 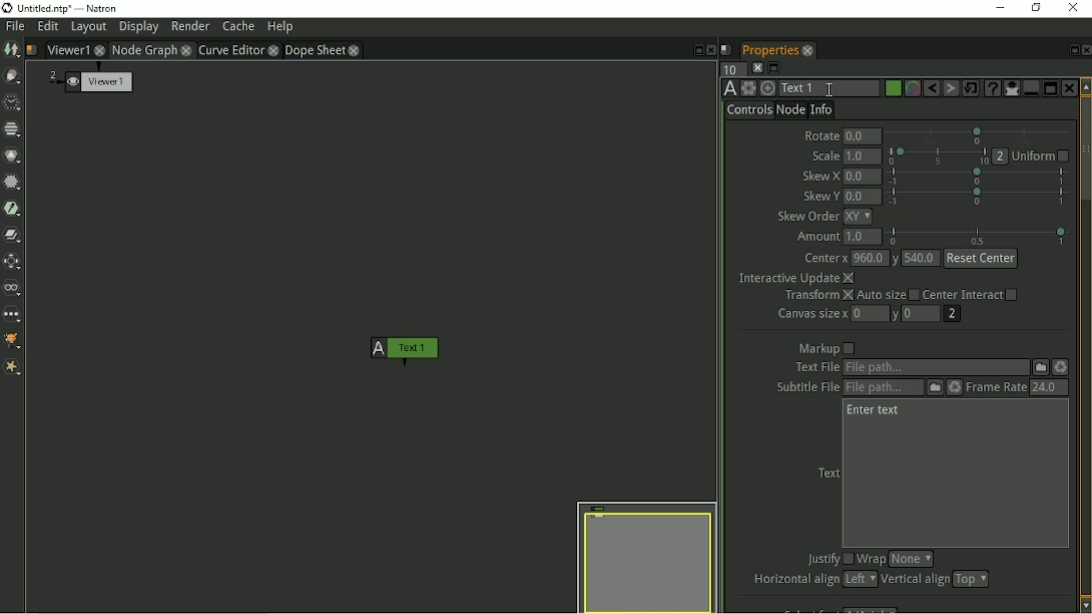 What do you see at coordinates (821, 176) in the screenshot?
I see `Skew X` at bounding box center [821, 176].